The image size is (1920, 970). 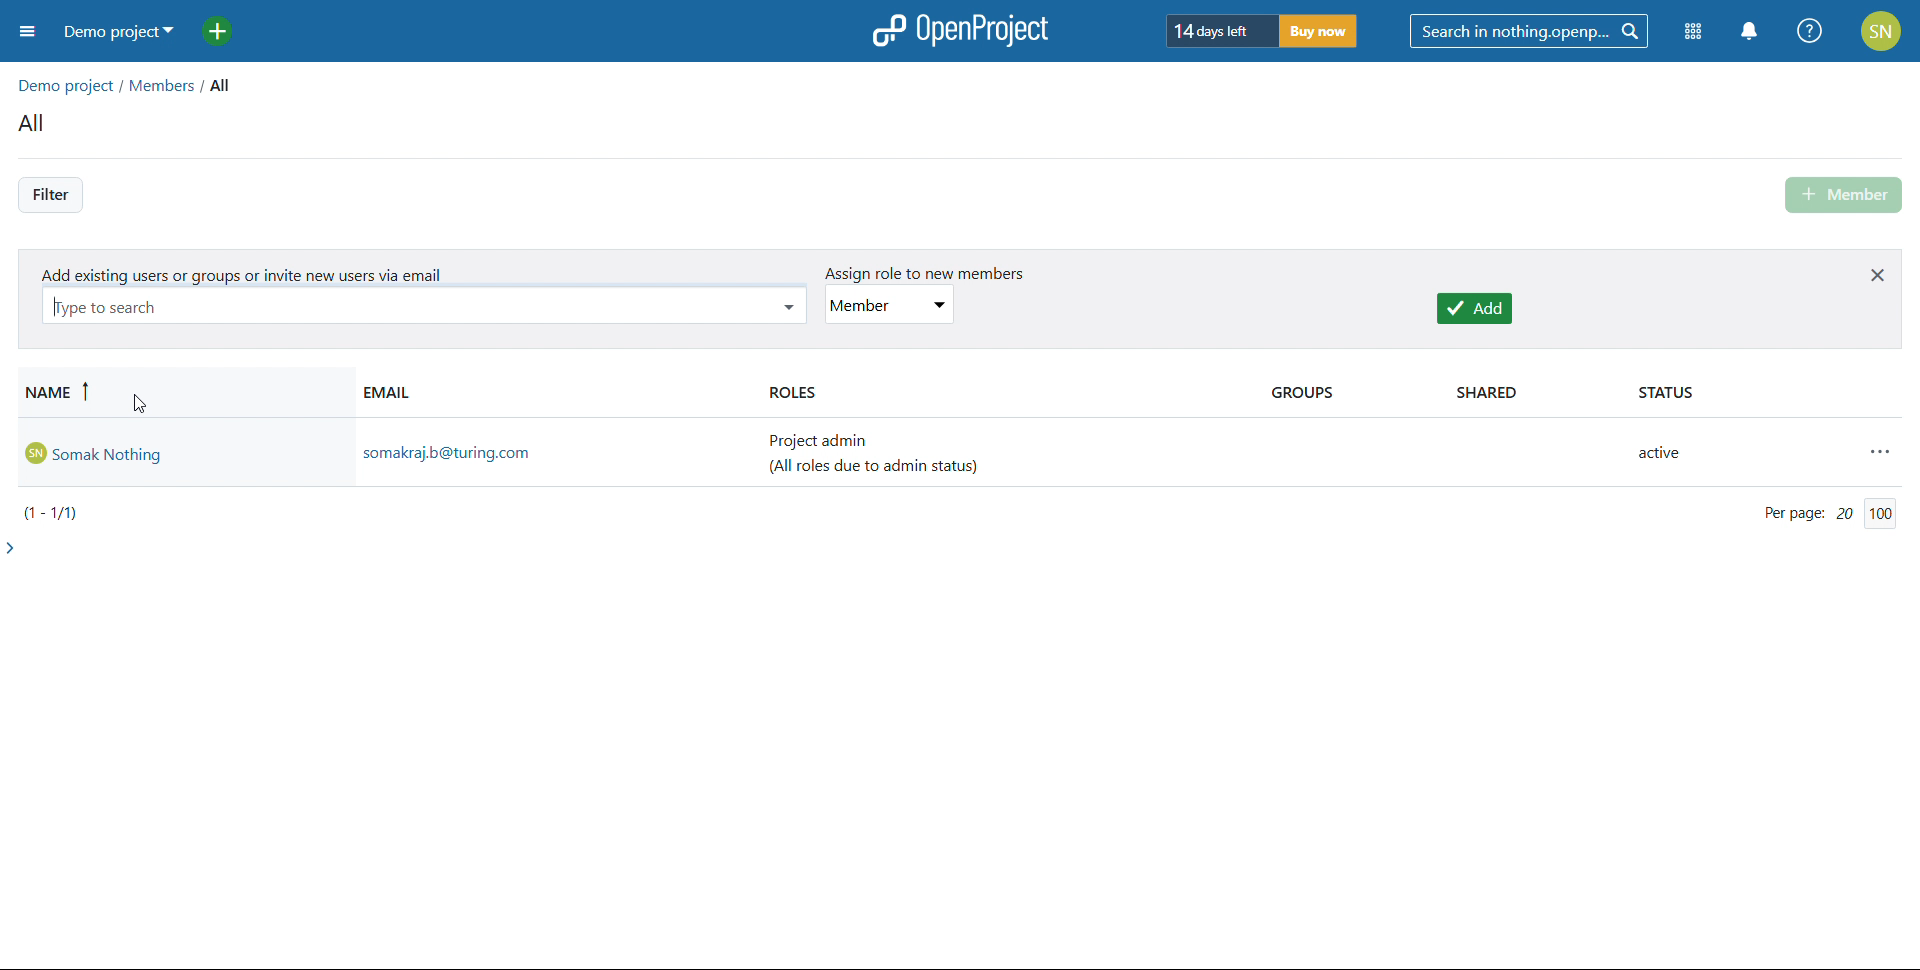 I want to click on sort by name, so click(x=184, y=393).